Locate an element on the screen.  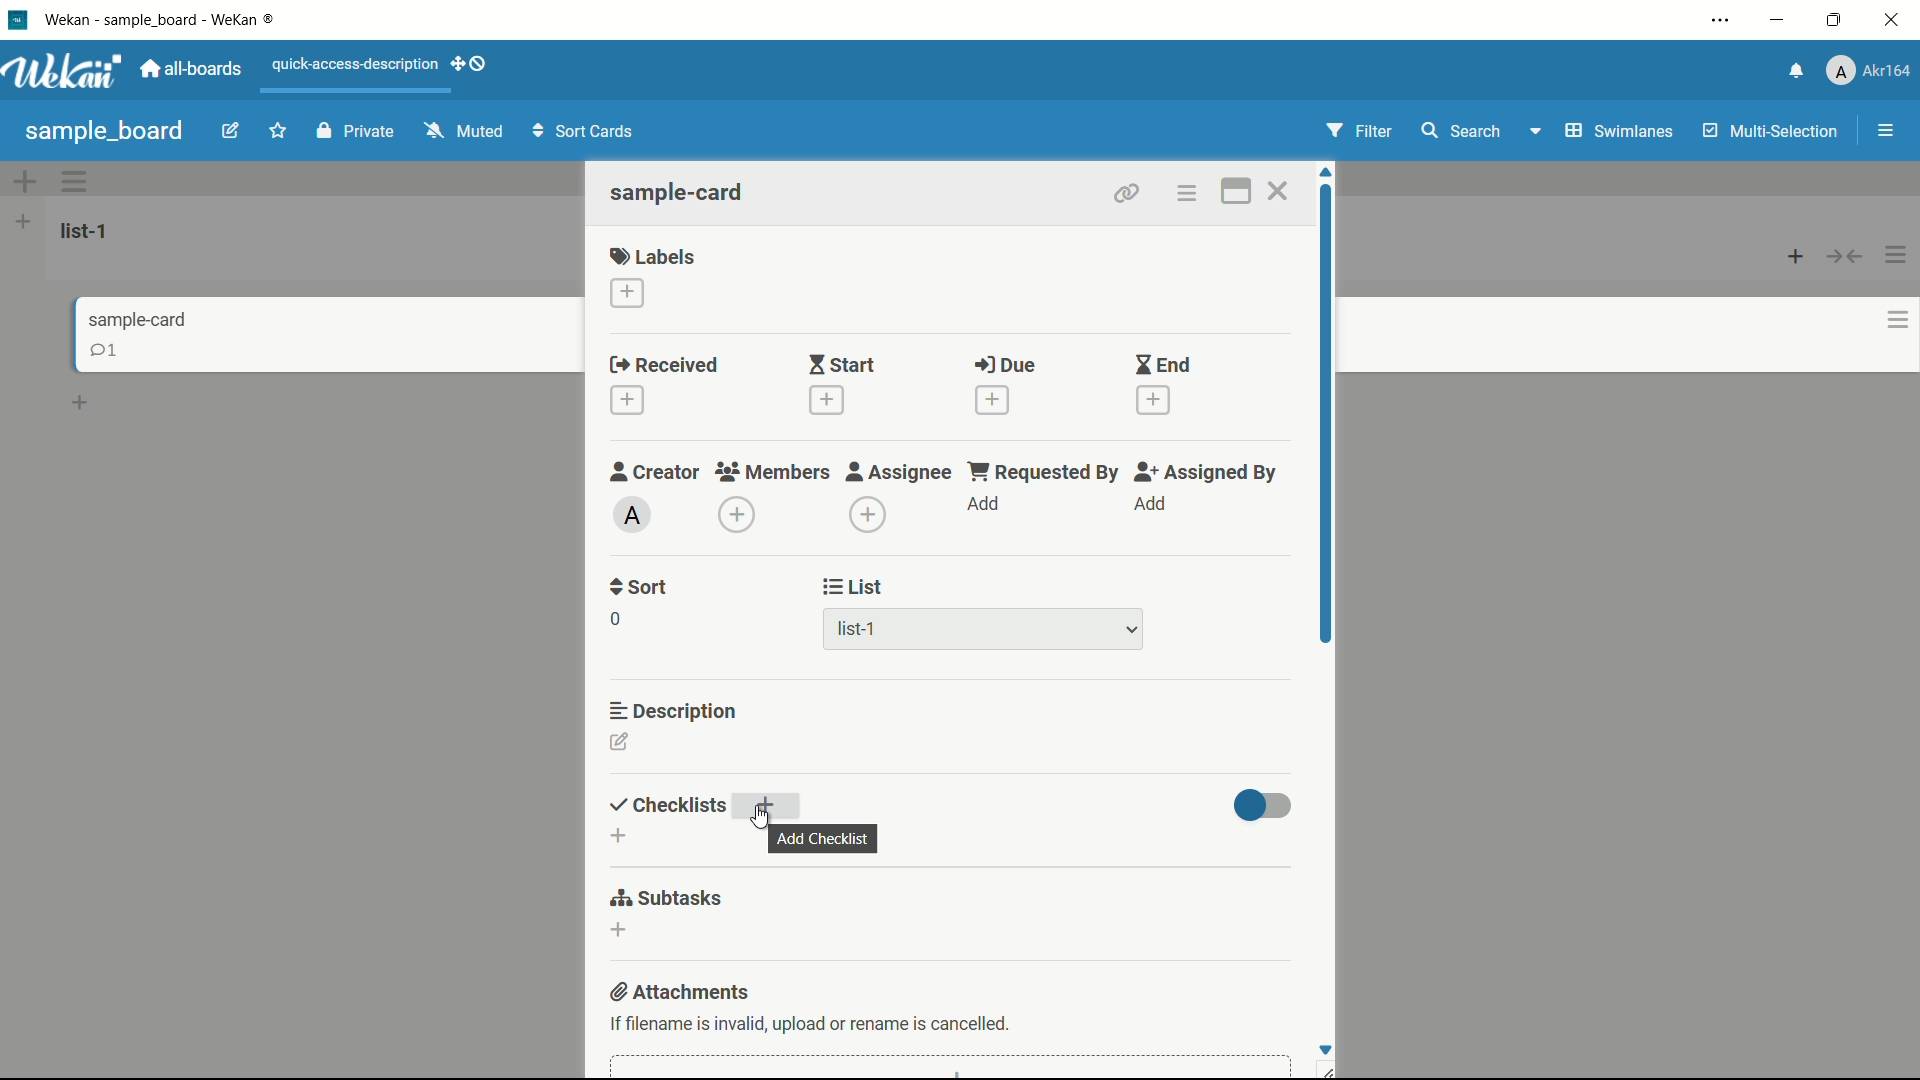
Filter is located at coordinates (1360, 133).